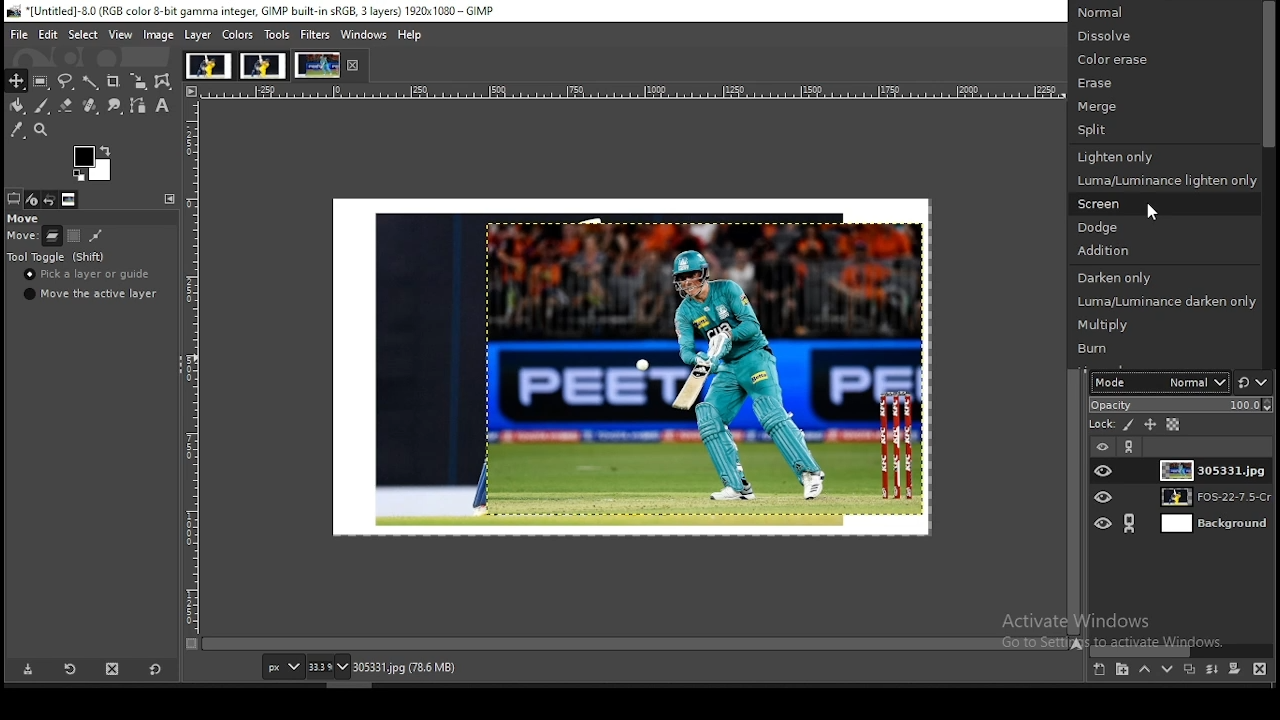  I want to click on move layer one step down, so click(1167, 668).